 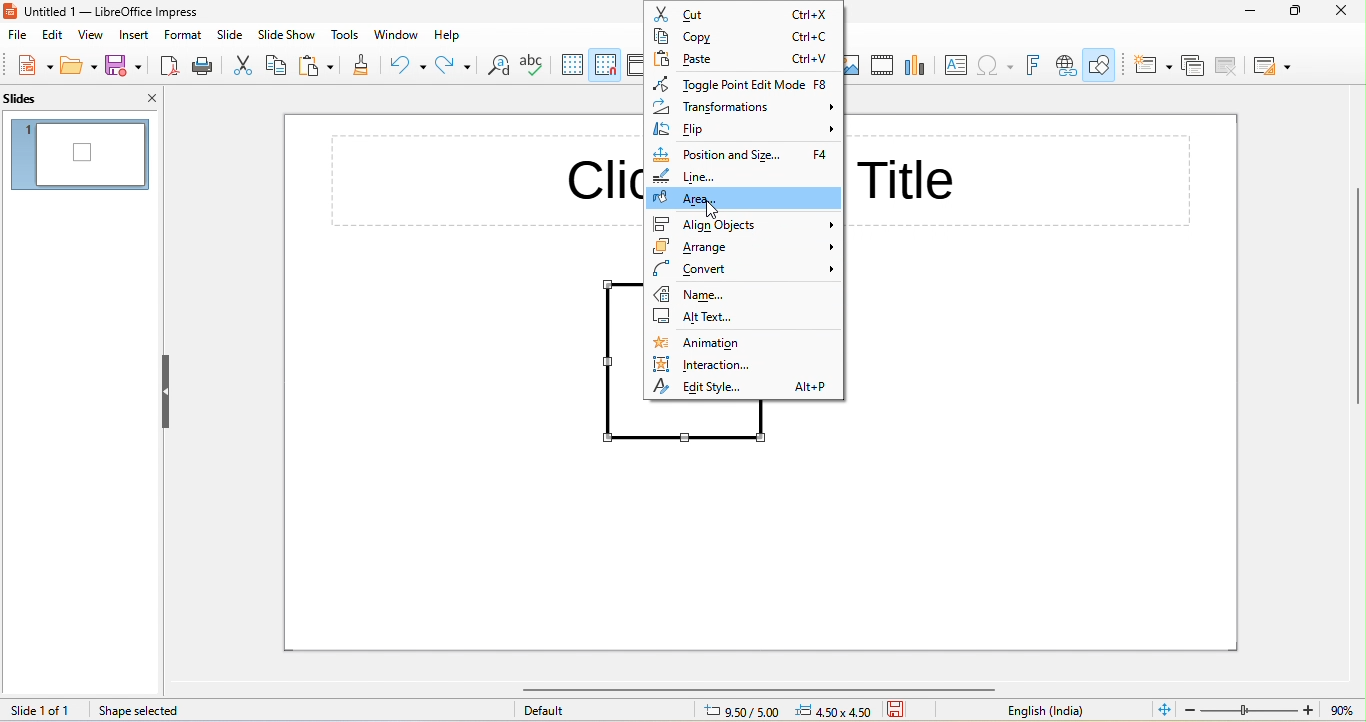 I want to click on animation, so click(x=737, y=343).